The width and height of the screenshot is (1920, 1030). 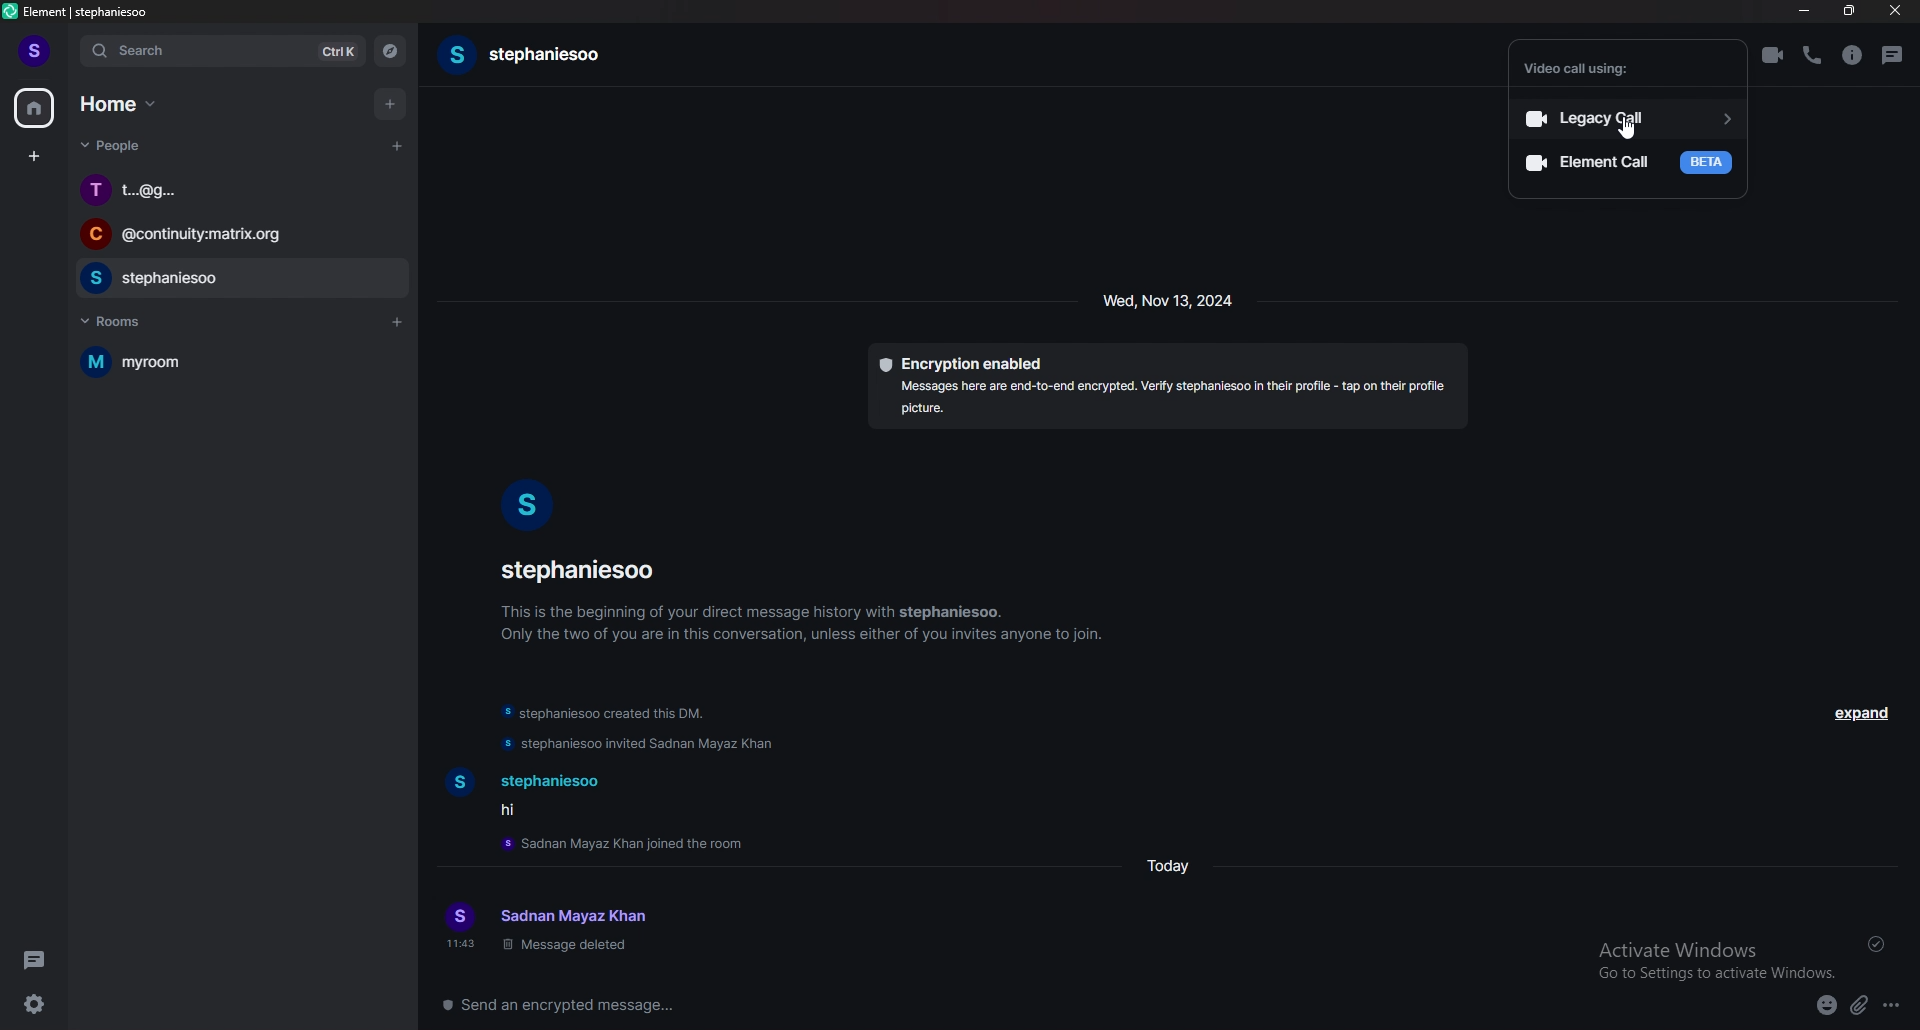 I want to click on home, so click(x=121, y=104).